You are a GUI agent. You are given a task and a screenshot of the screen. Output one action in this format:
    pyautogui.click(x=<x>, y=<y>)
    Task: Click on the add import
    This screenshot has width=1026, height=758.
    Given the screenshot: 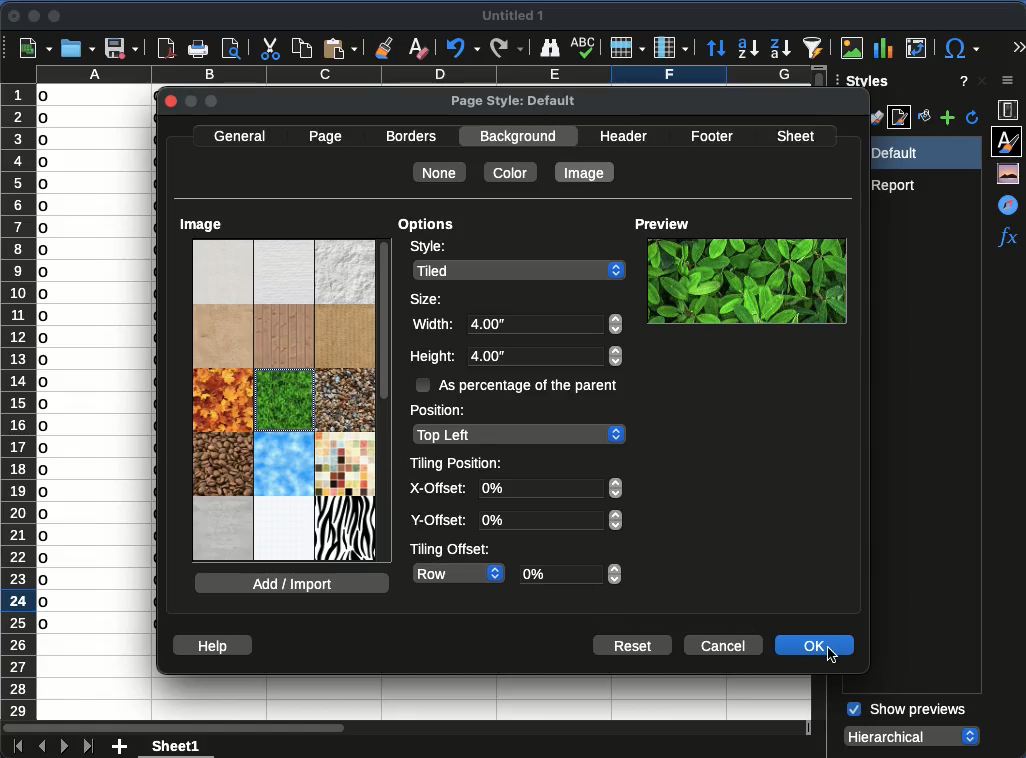 What is the action you would take?
    pyautogui.click(x=294, y=583)
    